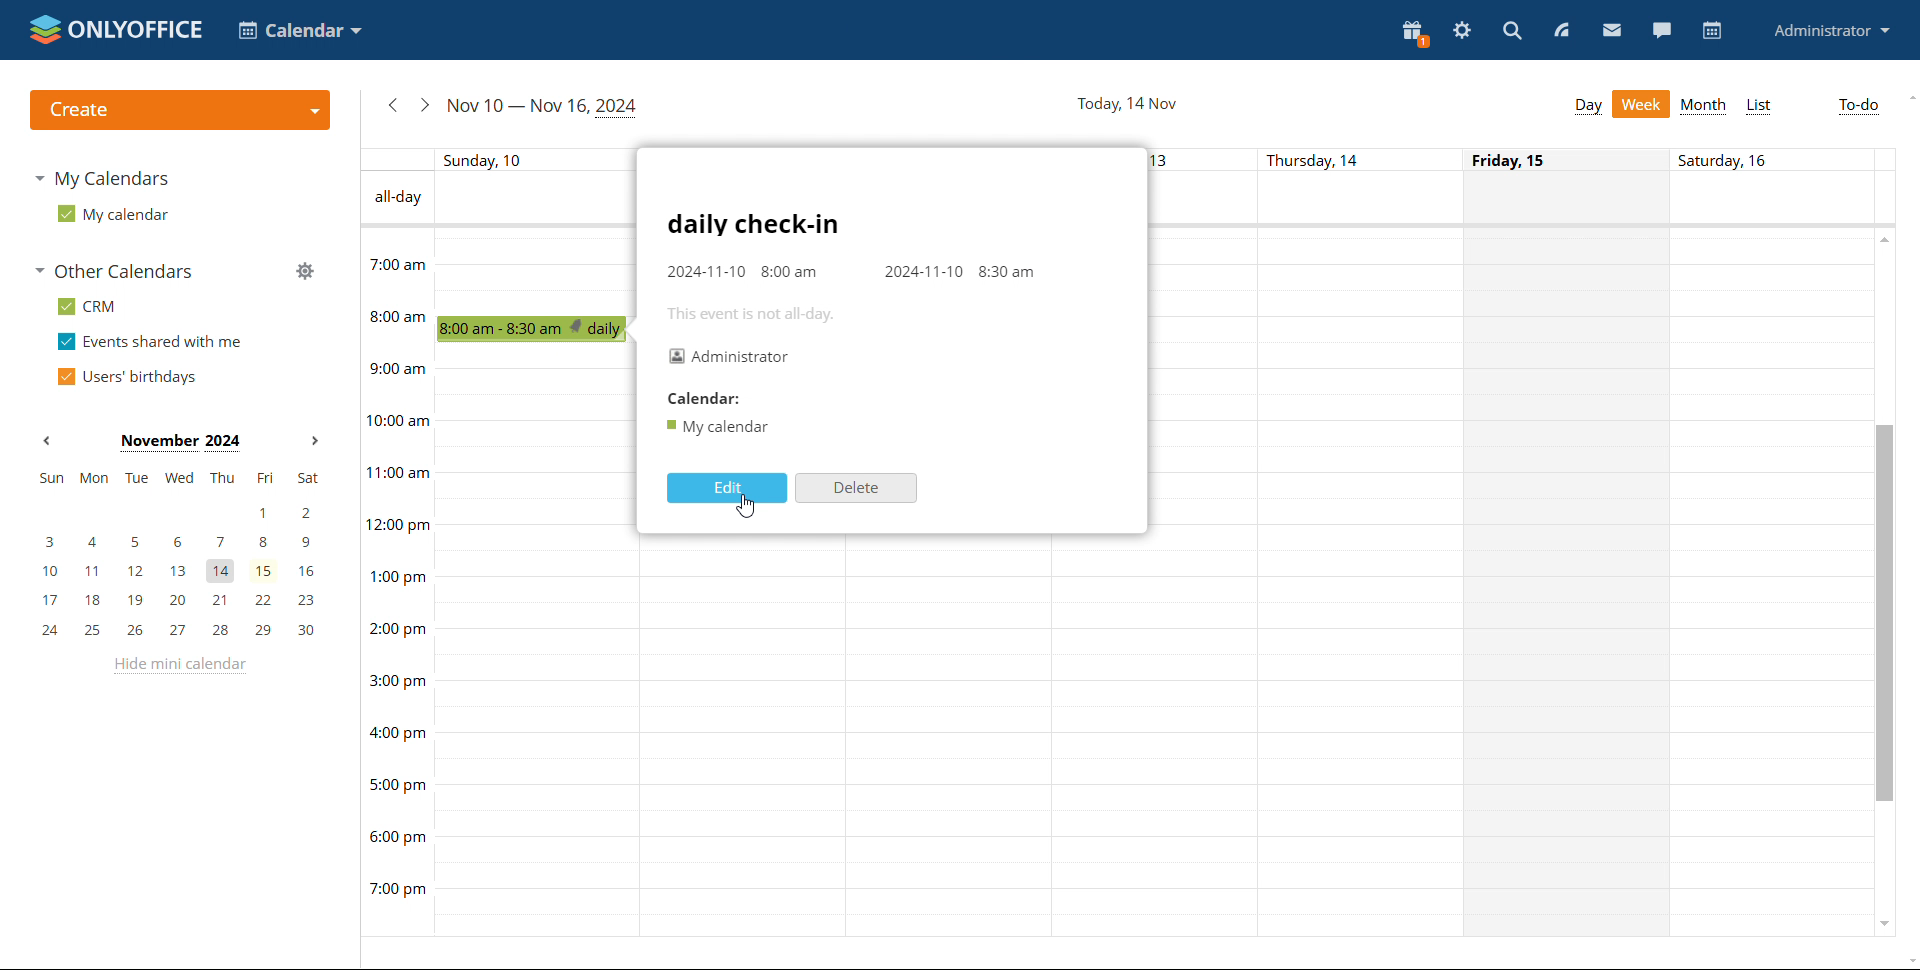 Image resolution: width=1920 pixels, height=970 pixels. What do you see at coordinates (300, 30) in the screenshot?
I see `select application` at bounding box center [300, 30].